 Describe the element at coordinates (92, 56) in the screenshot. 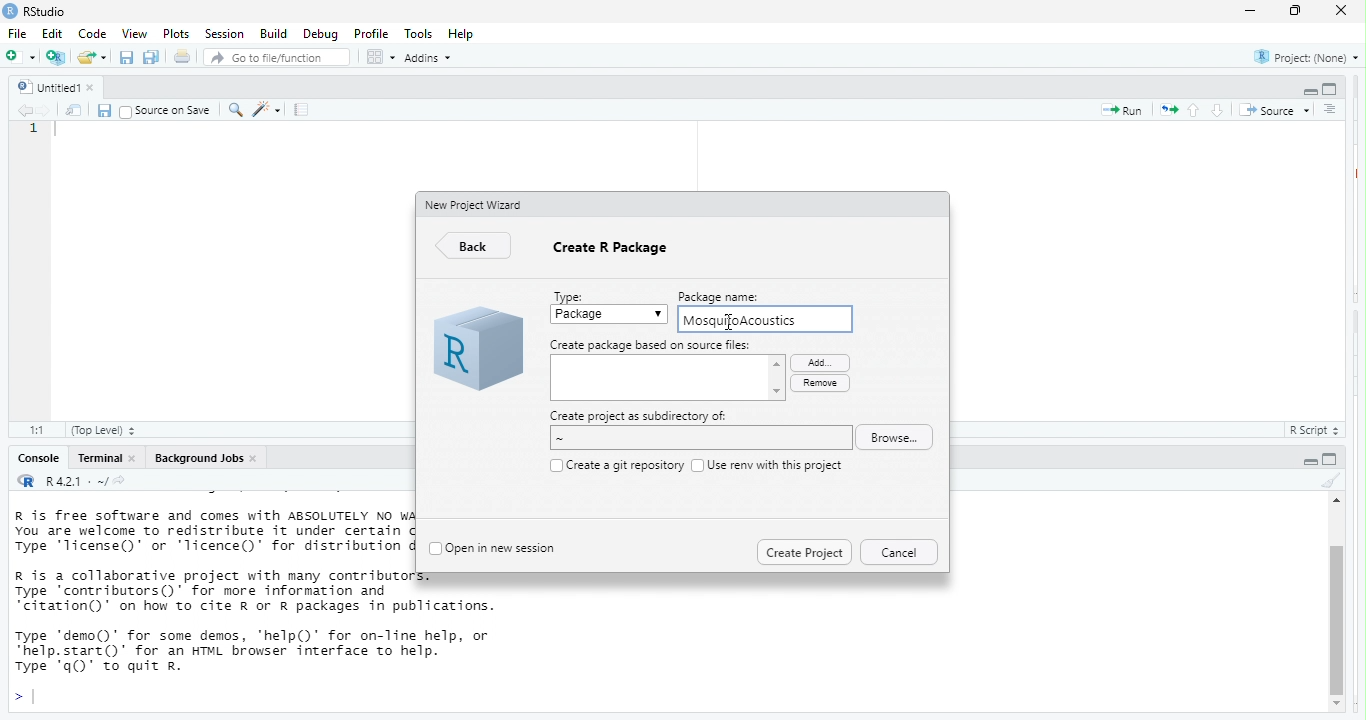

I see `open an existing file` at that location.